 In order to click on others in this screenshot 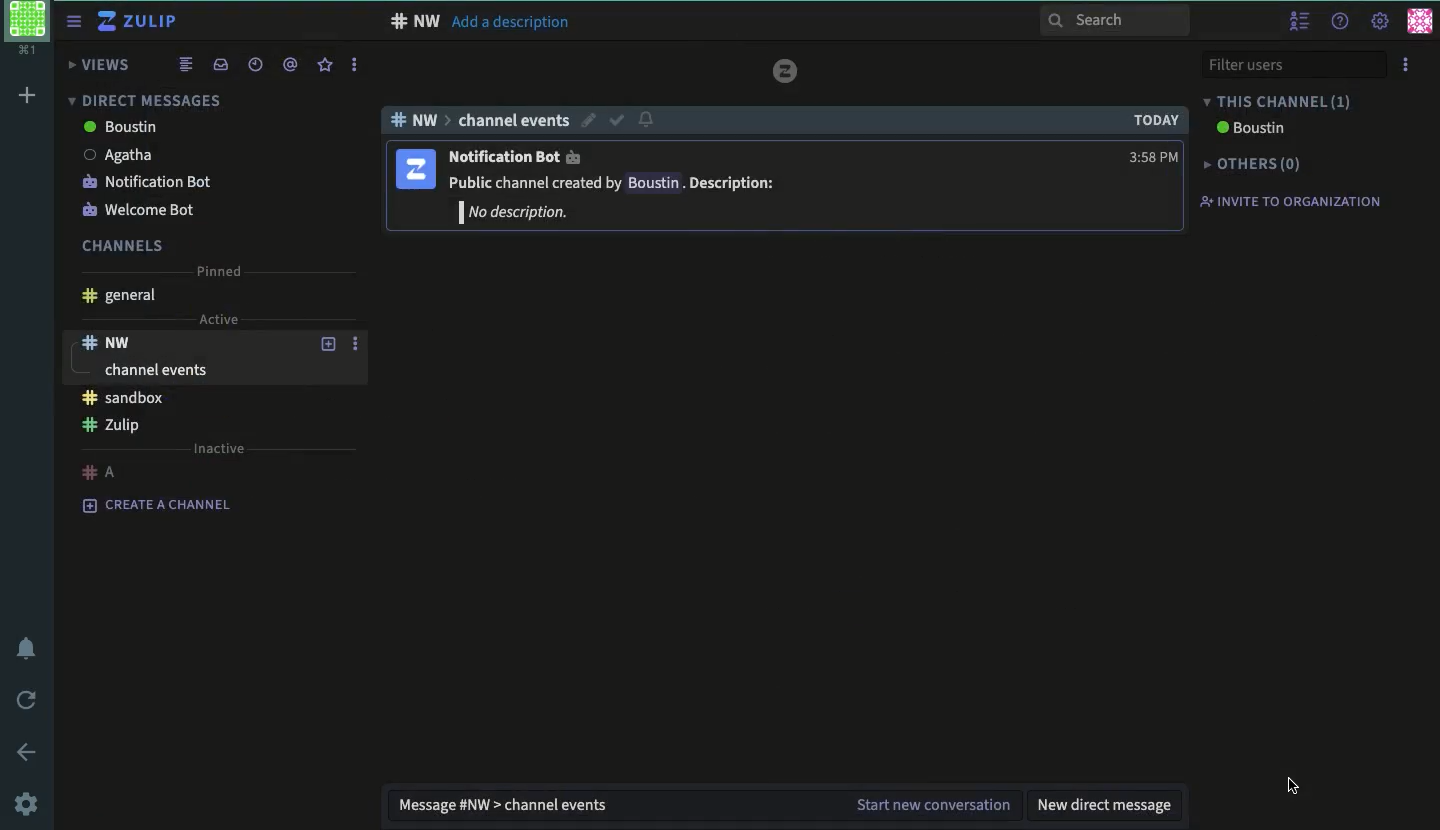, I will do `click(1248, 161)`.